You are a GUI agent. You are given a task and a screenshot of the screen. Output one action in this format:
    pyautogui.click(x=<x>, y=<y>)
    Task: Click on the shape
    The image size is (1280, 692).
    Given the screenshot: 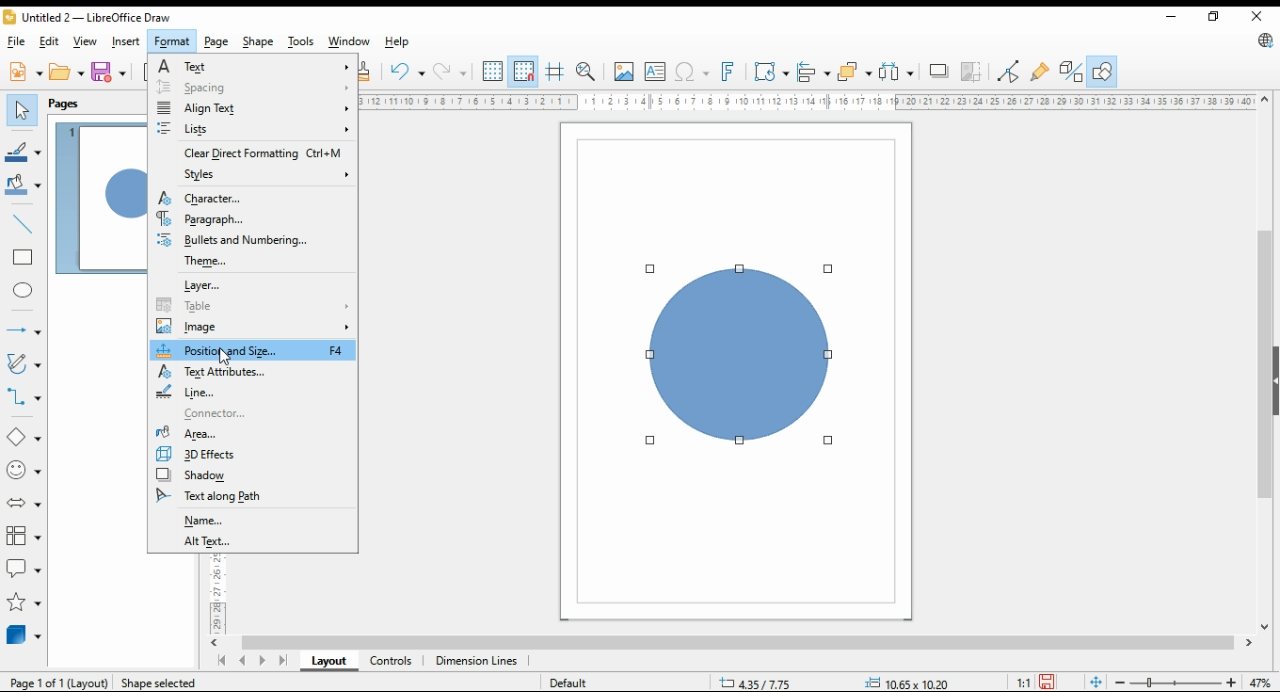 What is the action you would take?
    pyautogui.click(x=742, y=355)
    